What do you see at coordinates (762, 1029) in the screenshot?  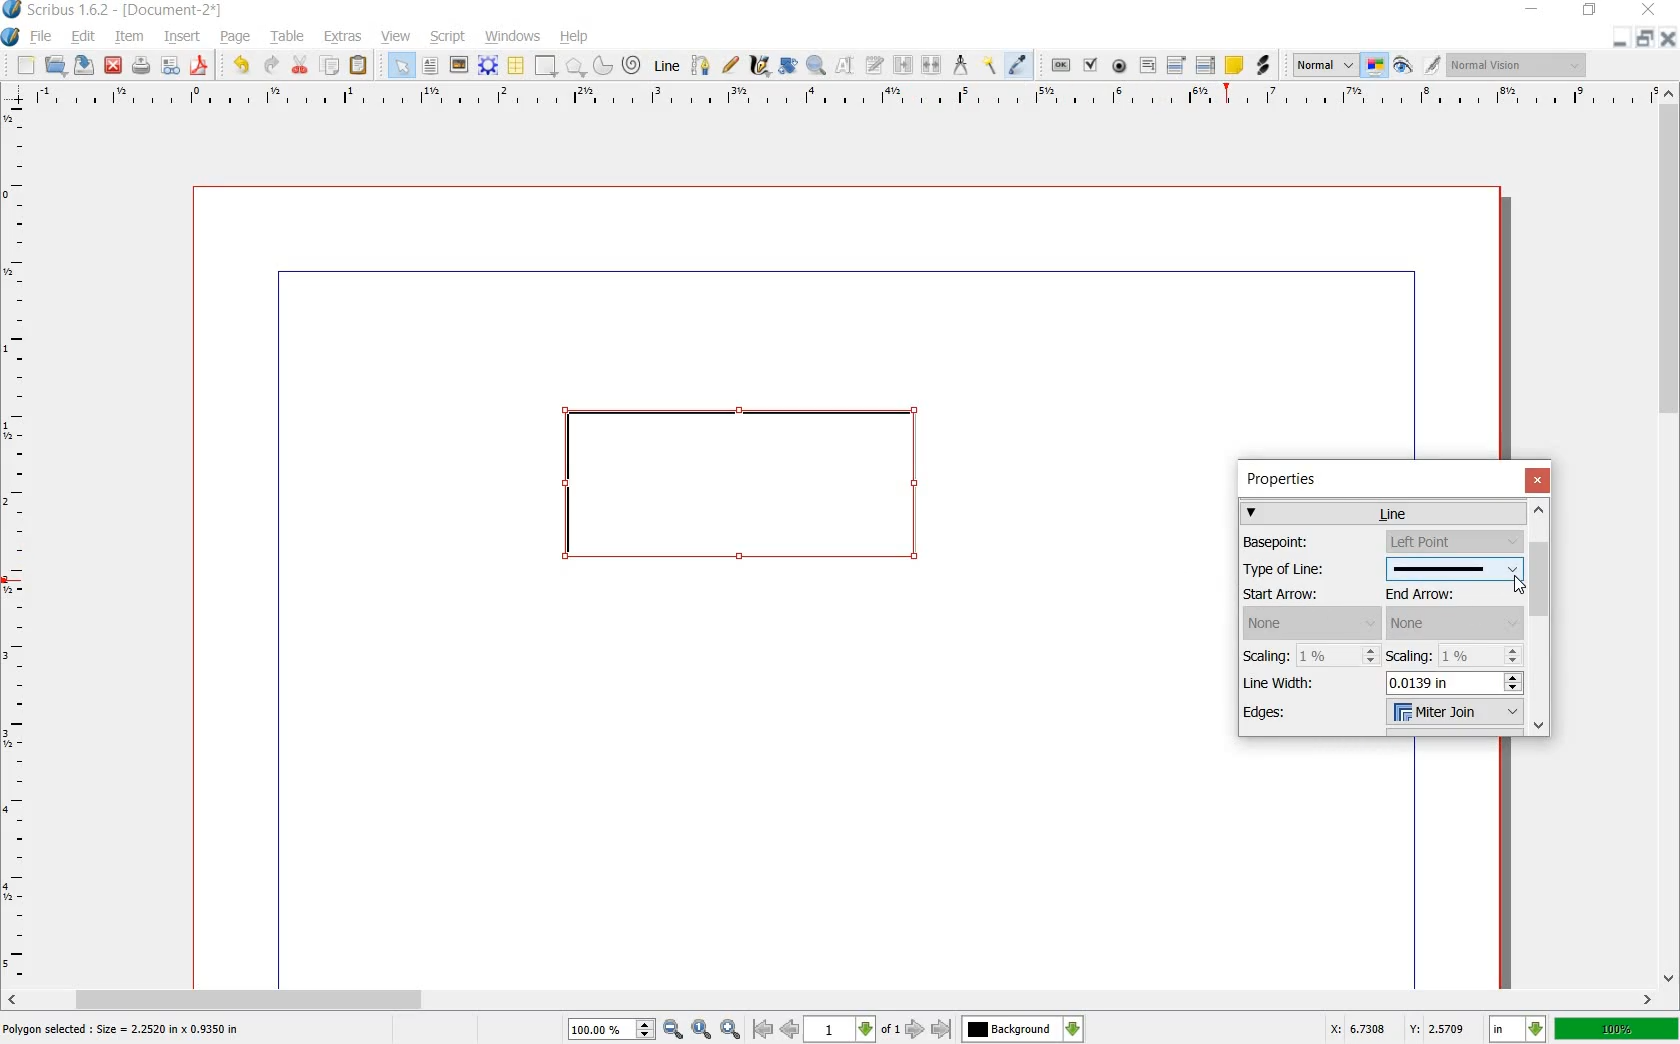 I see `go to first page` at bounding box center [762, 1029].